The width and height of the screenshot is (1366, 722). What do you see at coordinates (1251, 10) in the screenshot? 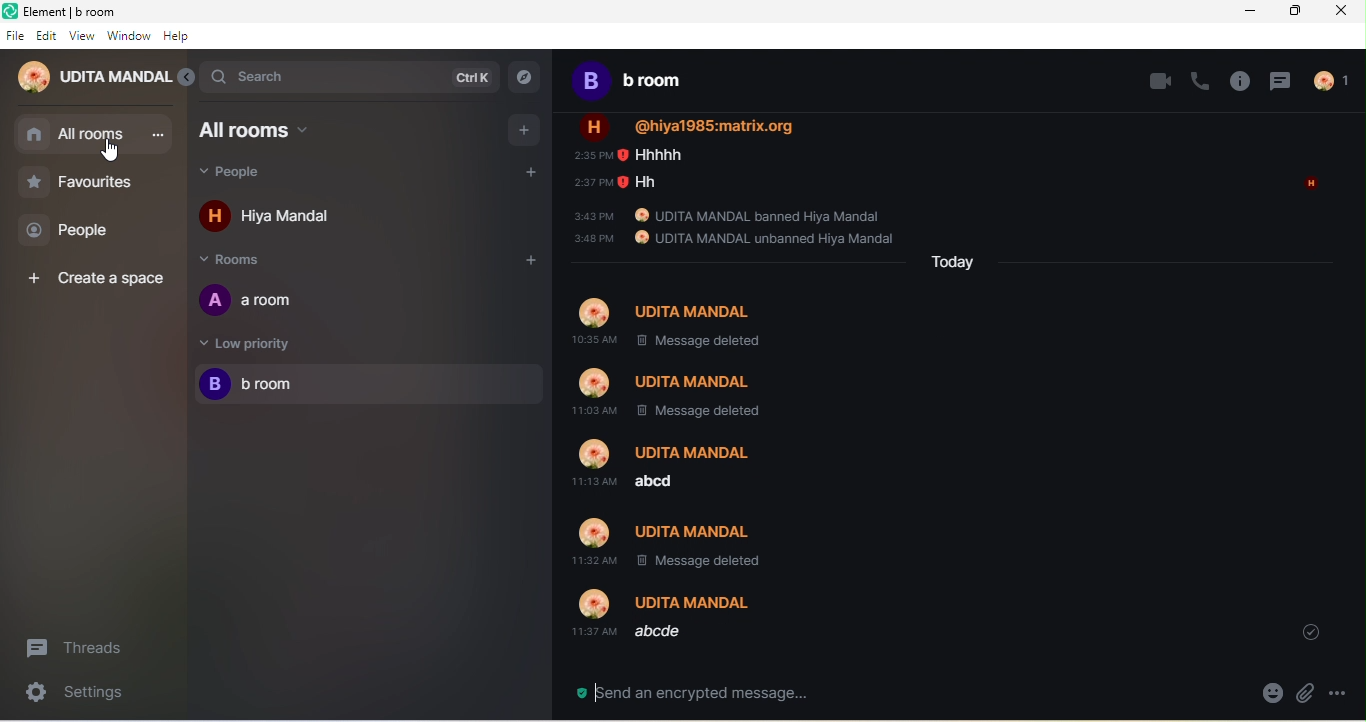
I see `minimize` at bounding box center [1251, 10].